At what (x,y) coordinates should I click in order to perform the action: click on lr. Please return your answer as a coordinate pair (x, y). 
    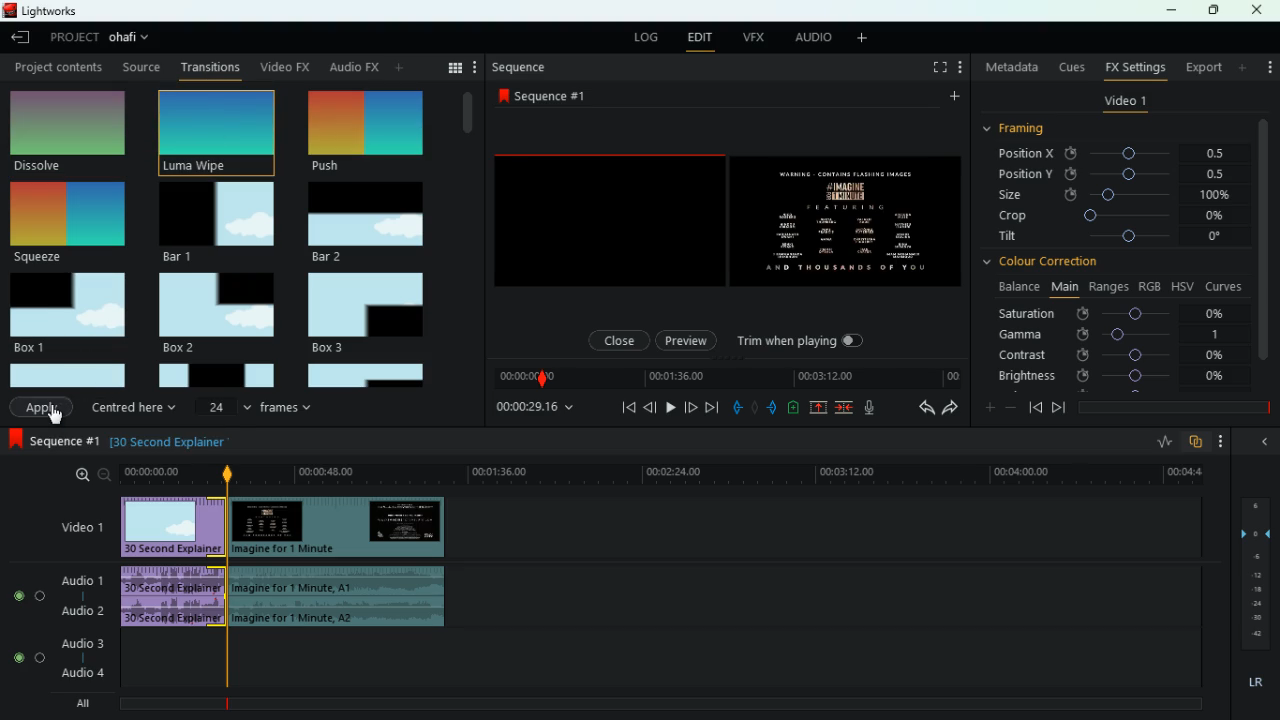
    Looking at the image, I should click on (1254, 683).